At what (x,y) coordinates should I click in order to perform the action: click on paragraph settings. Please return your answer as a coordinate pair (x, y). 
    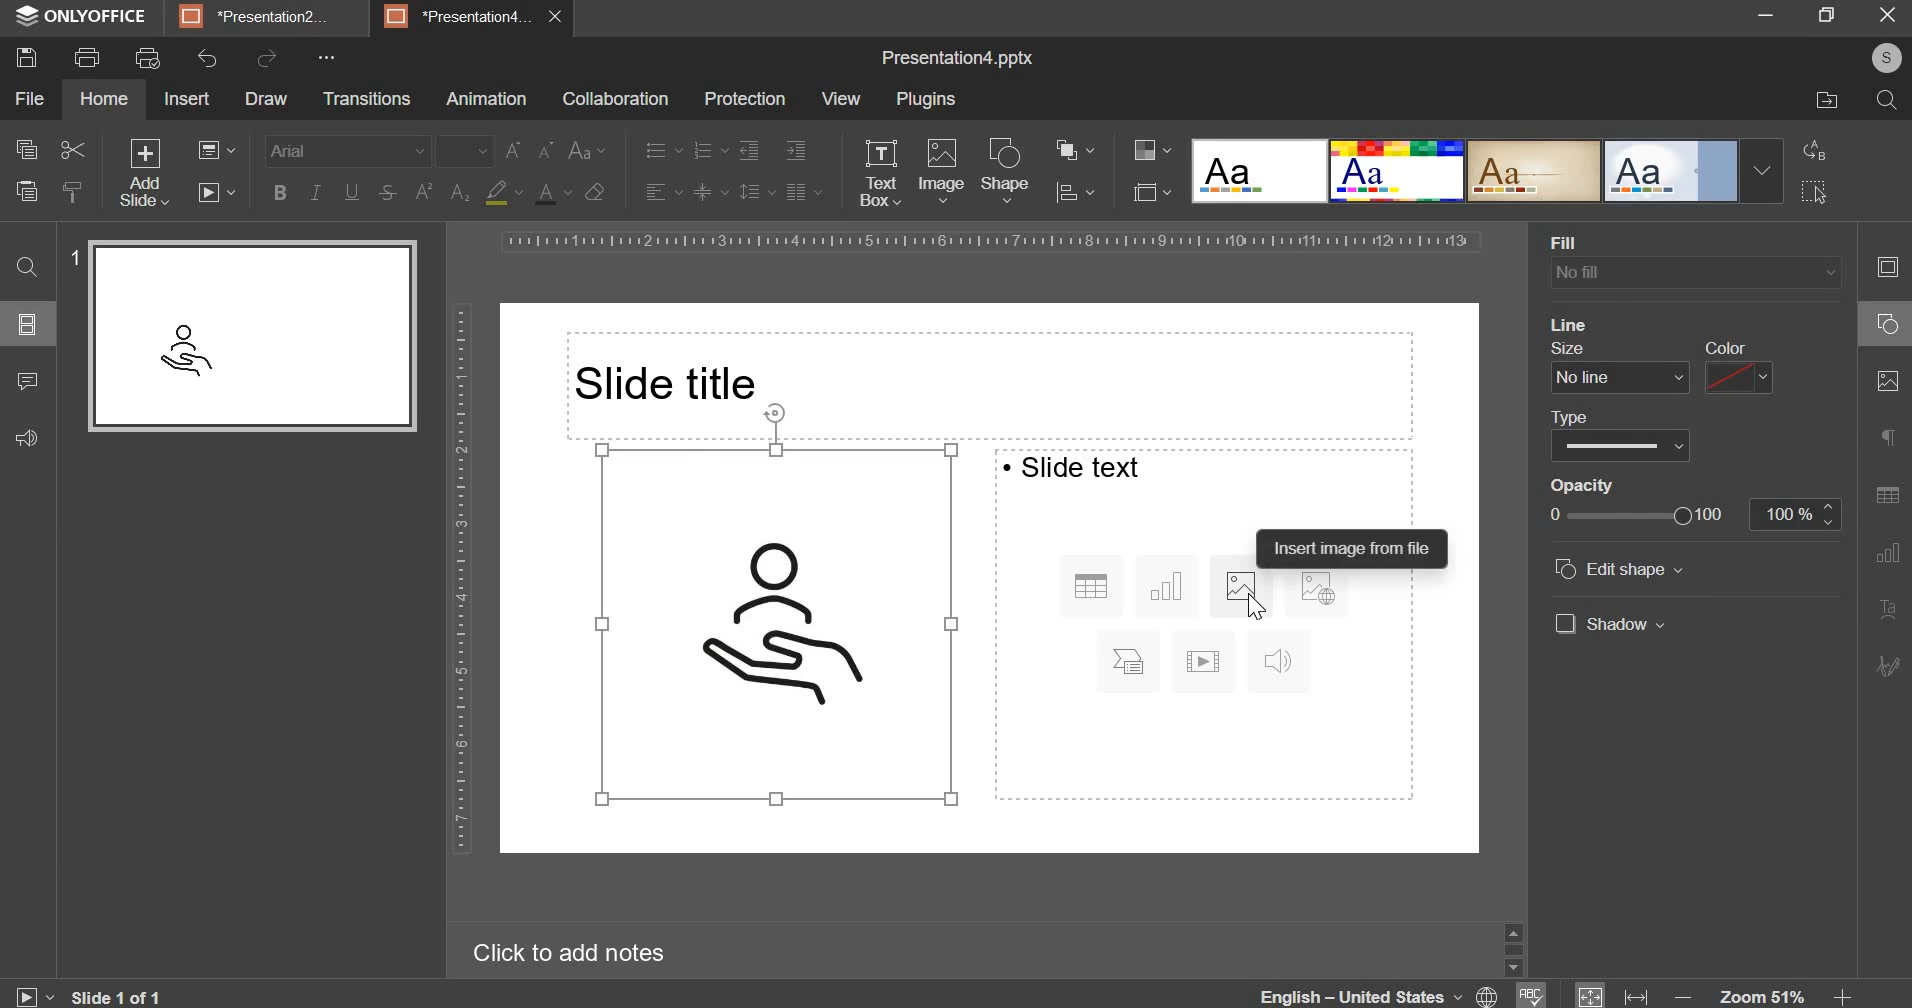
    Looking at the image, I should click on (1885, 438).